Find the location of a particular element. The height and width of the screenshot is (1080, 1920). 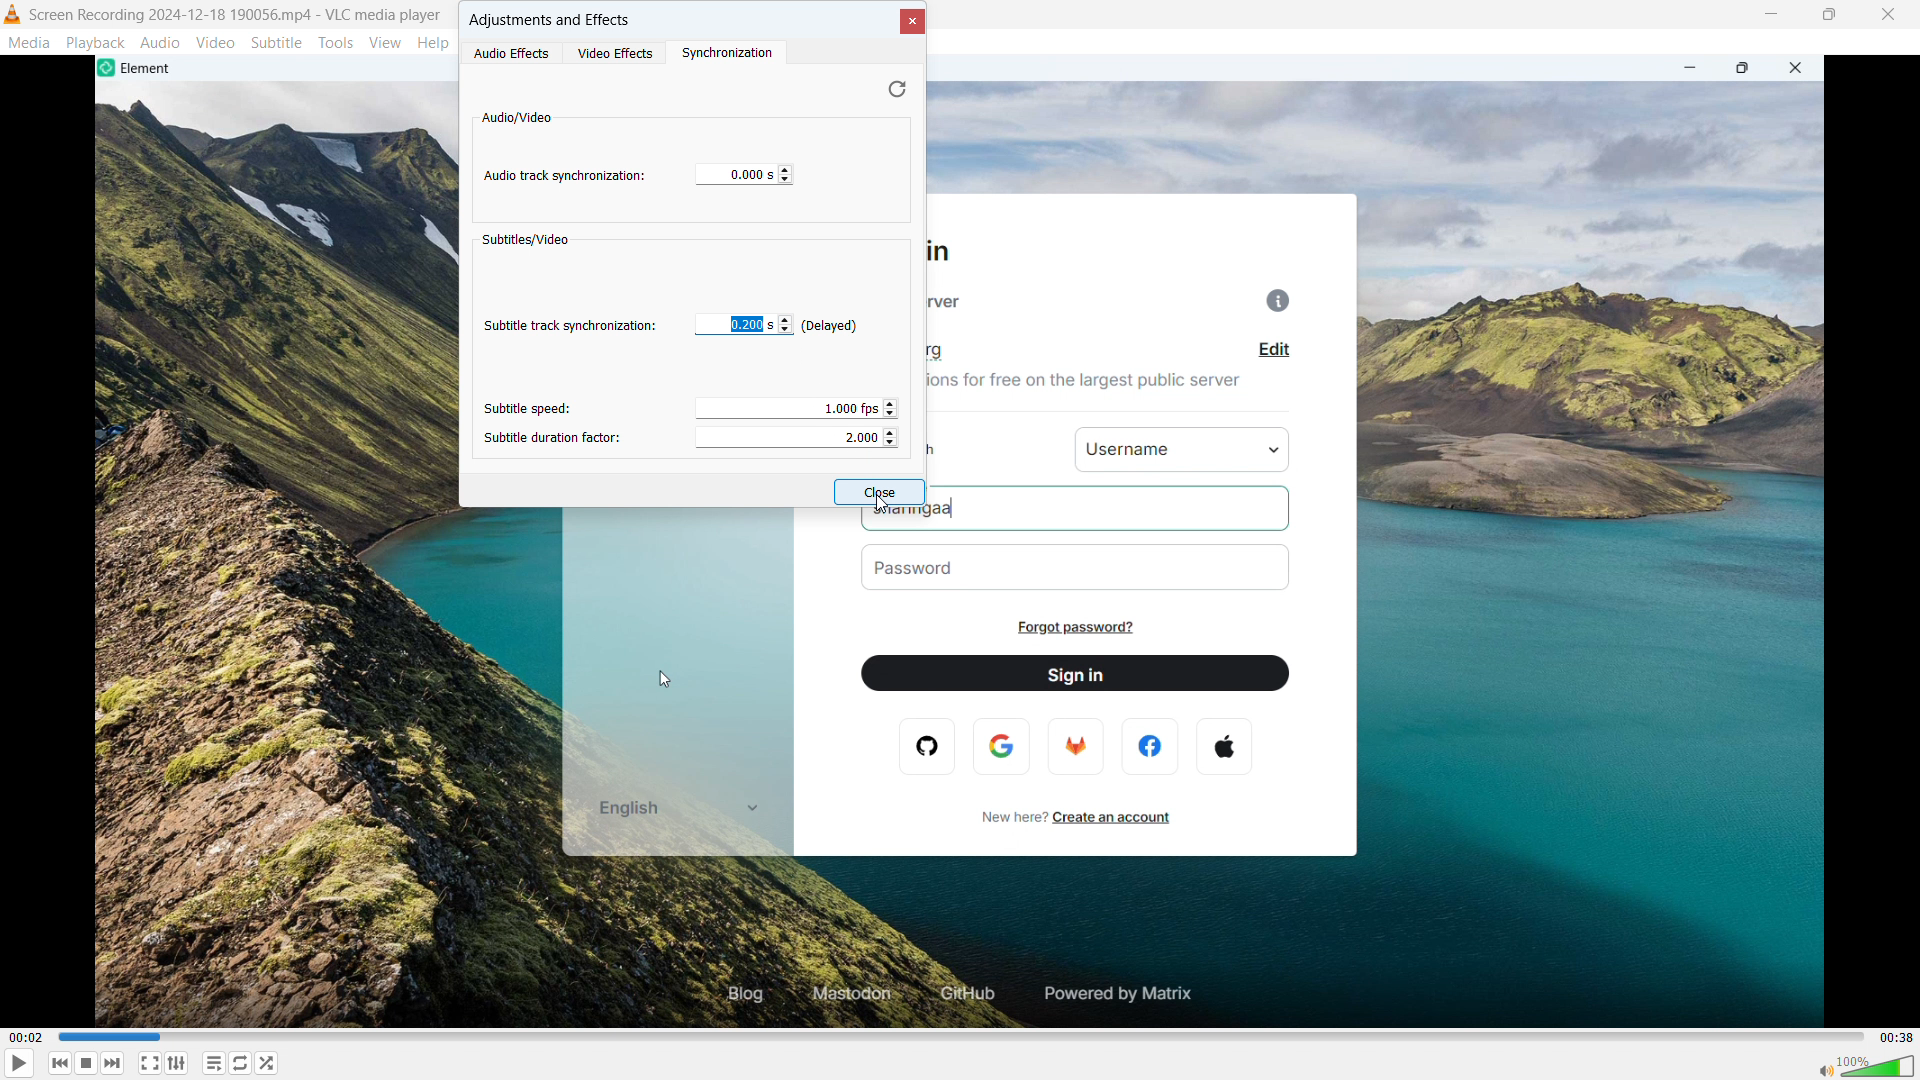

firefox logo is located at coordinates (1078, 746).